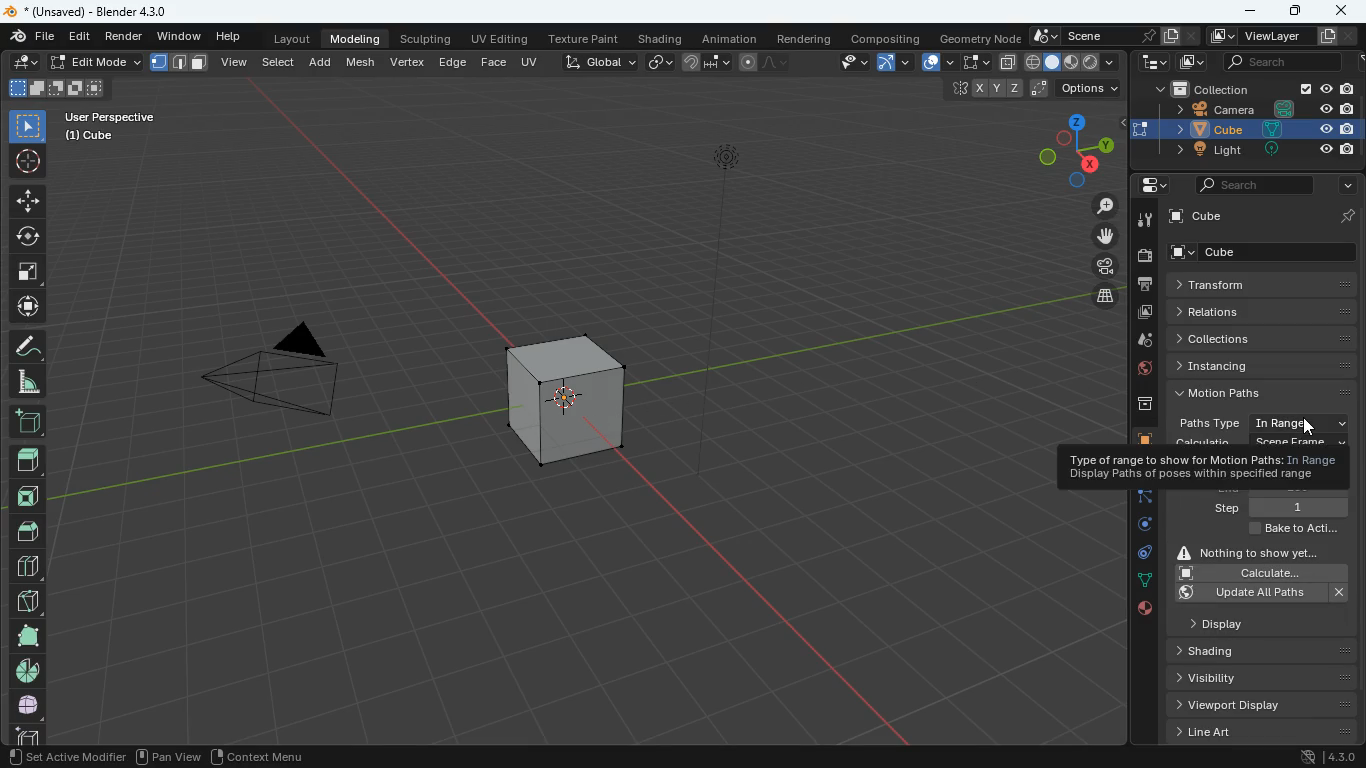  Describe the element at coordinates (127, 38) in the screenshot. I see `render` at that location.